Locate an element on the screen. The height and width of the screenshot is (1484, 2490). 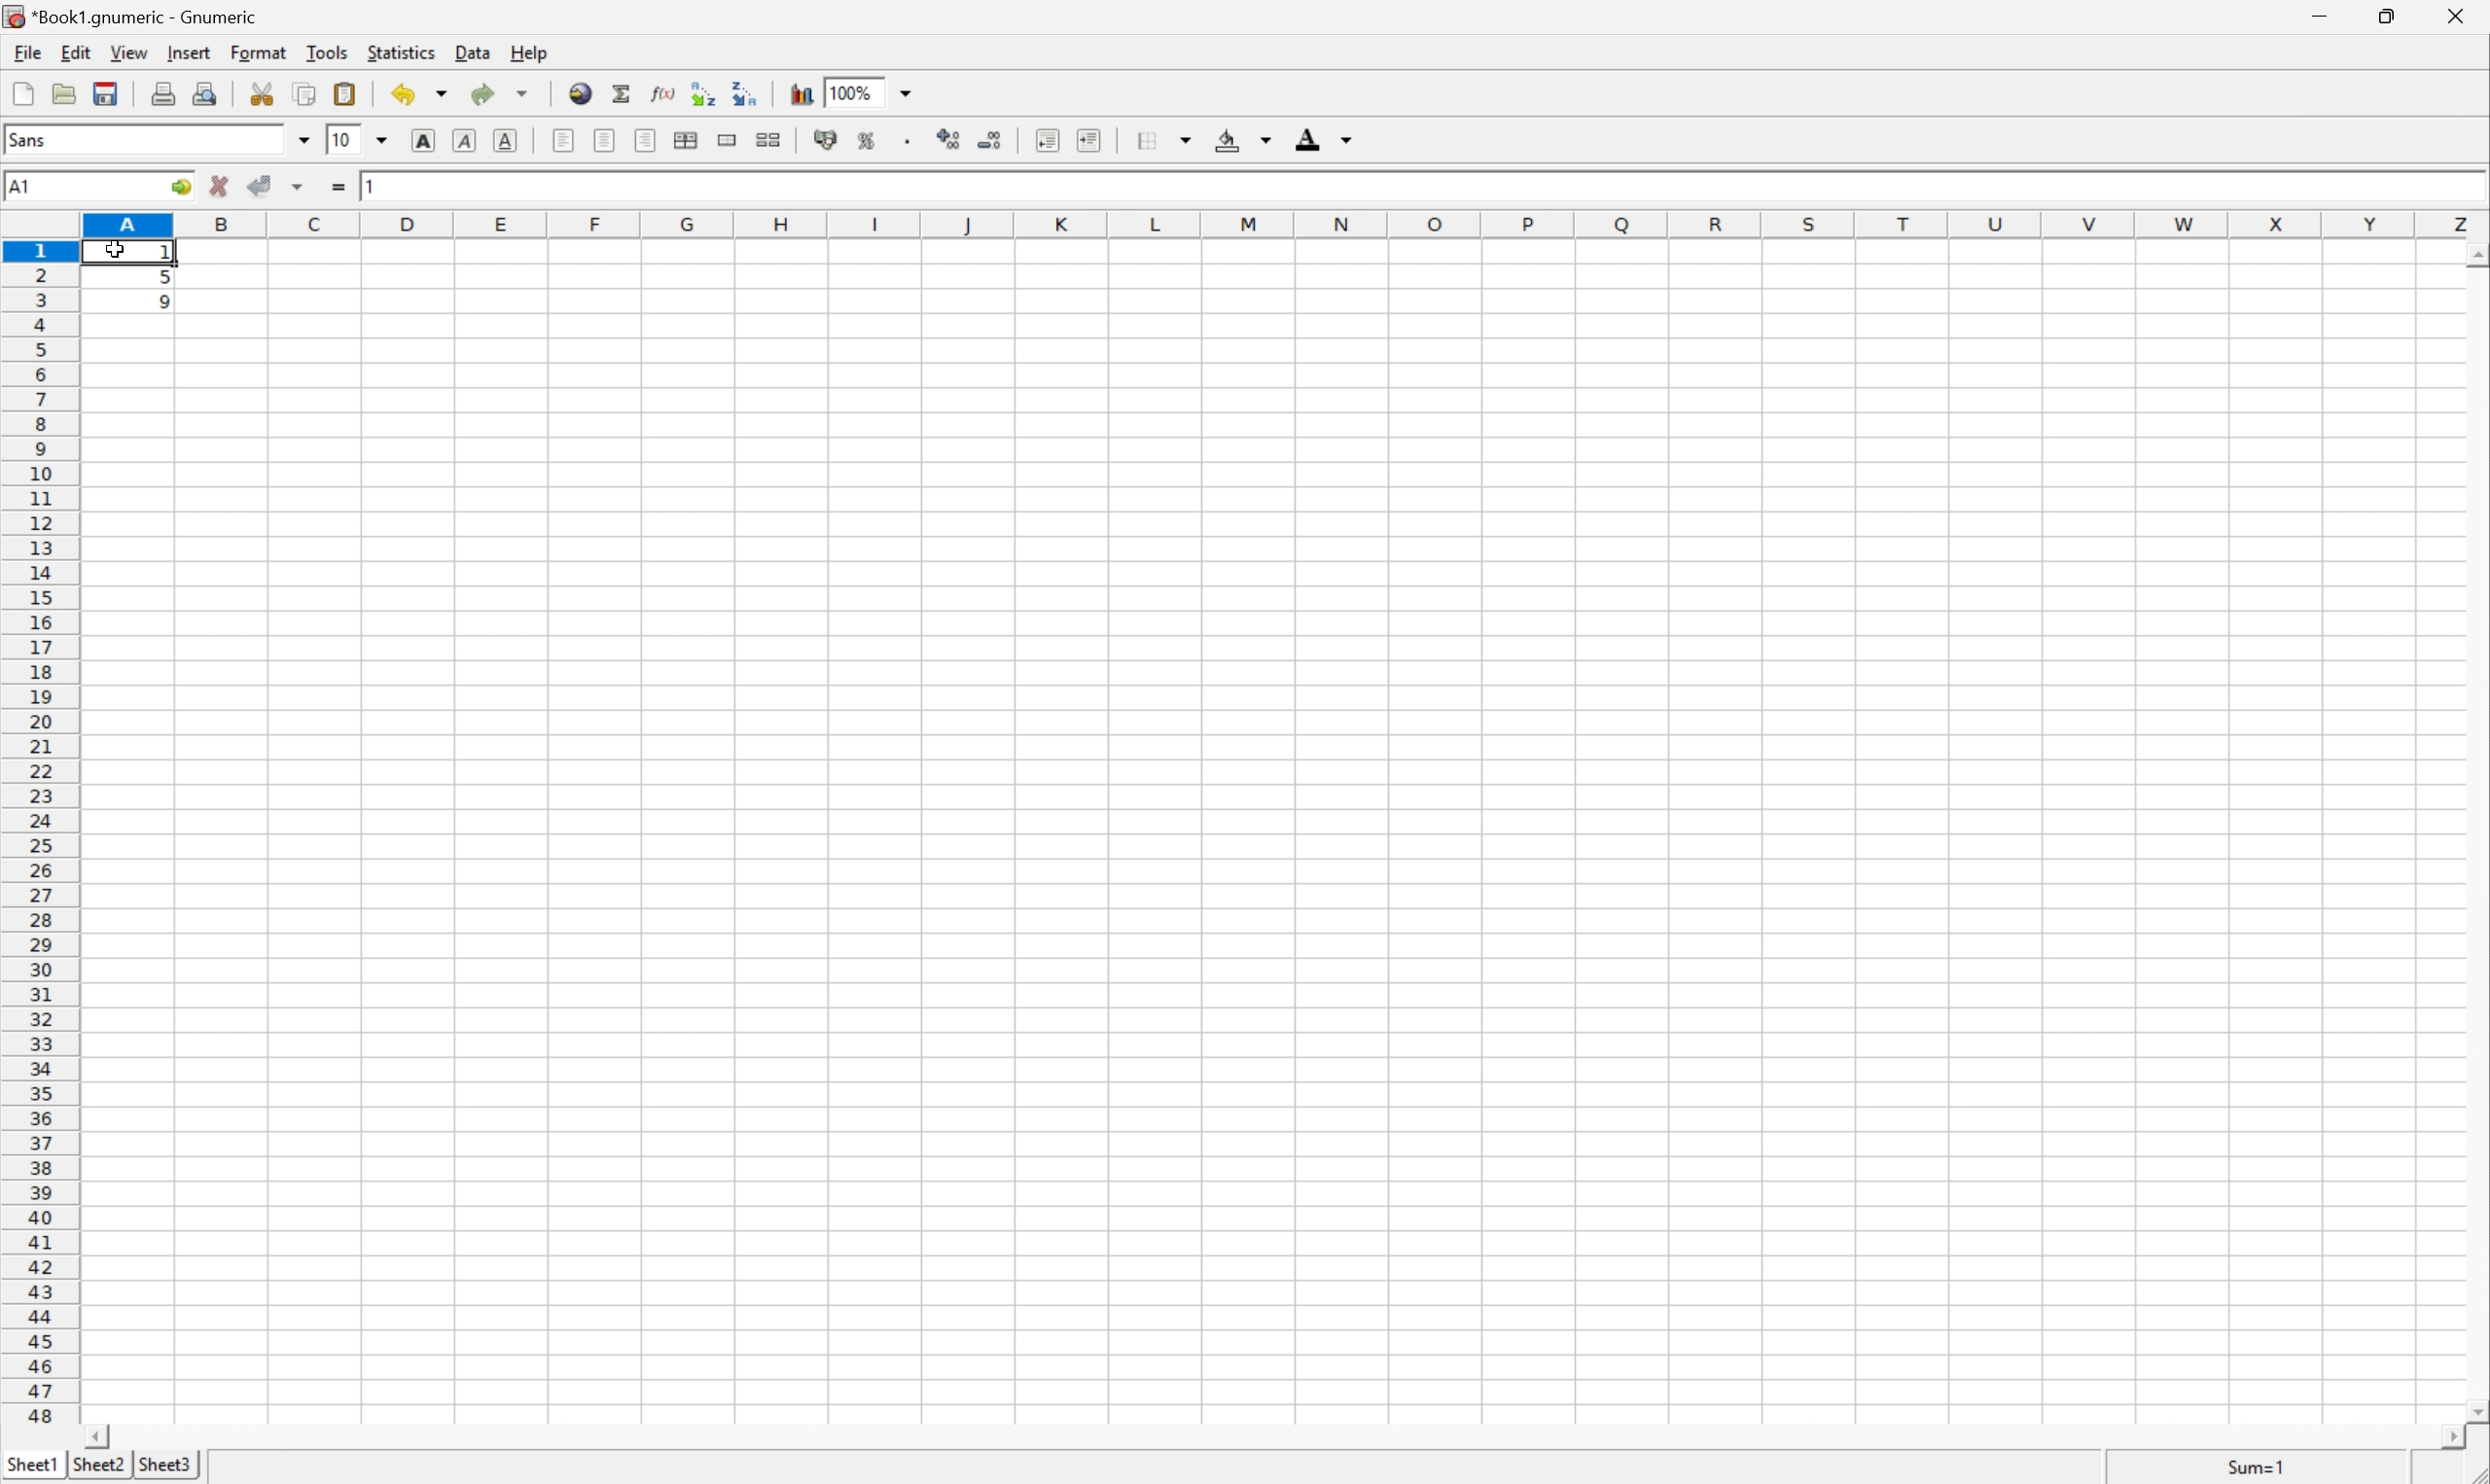
drop down is located at coordinates (388, 140).